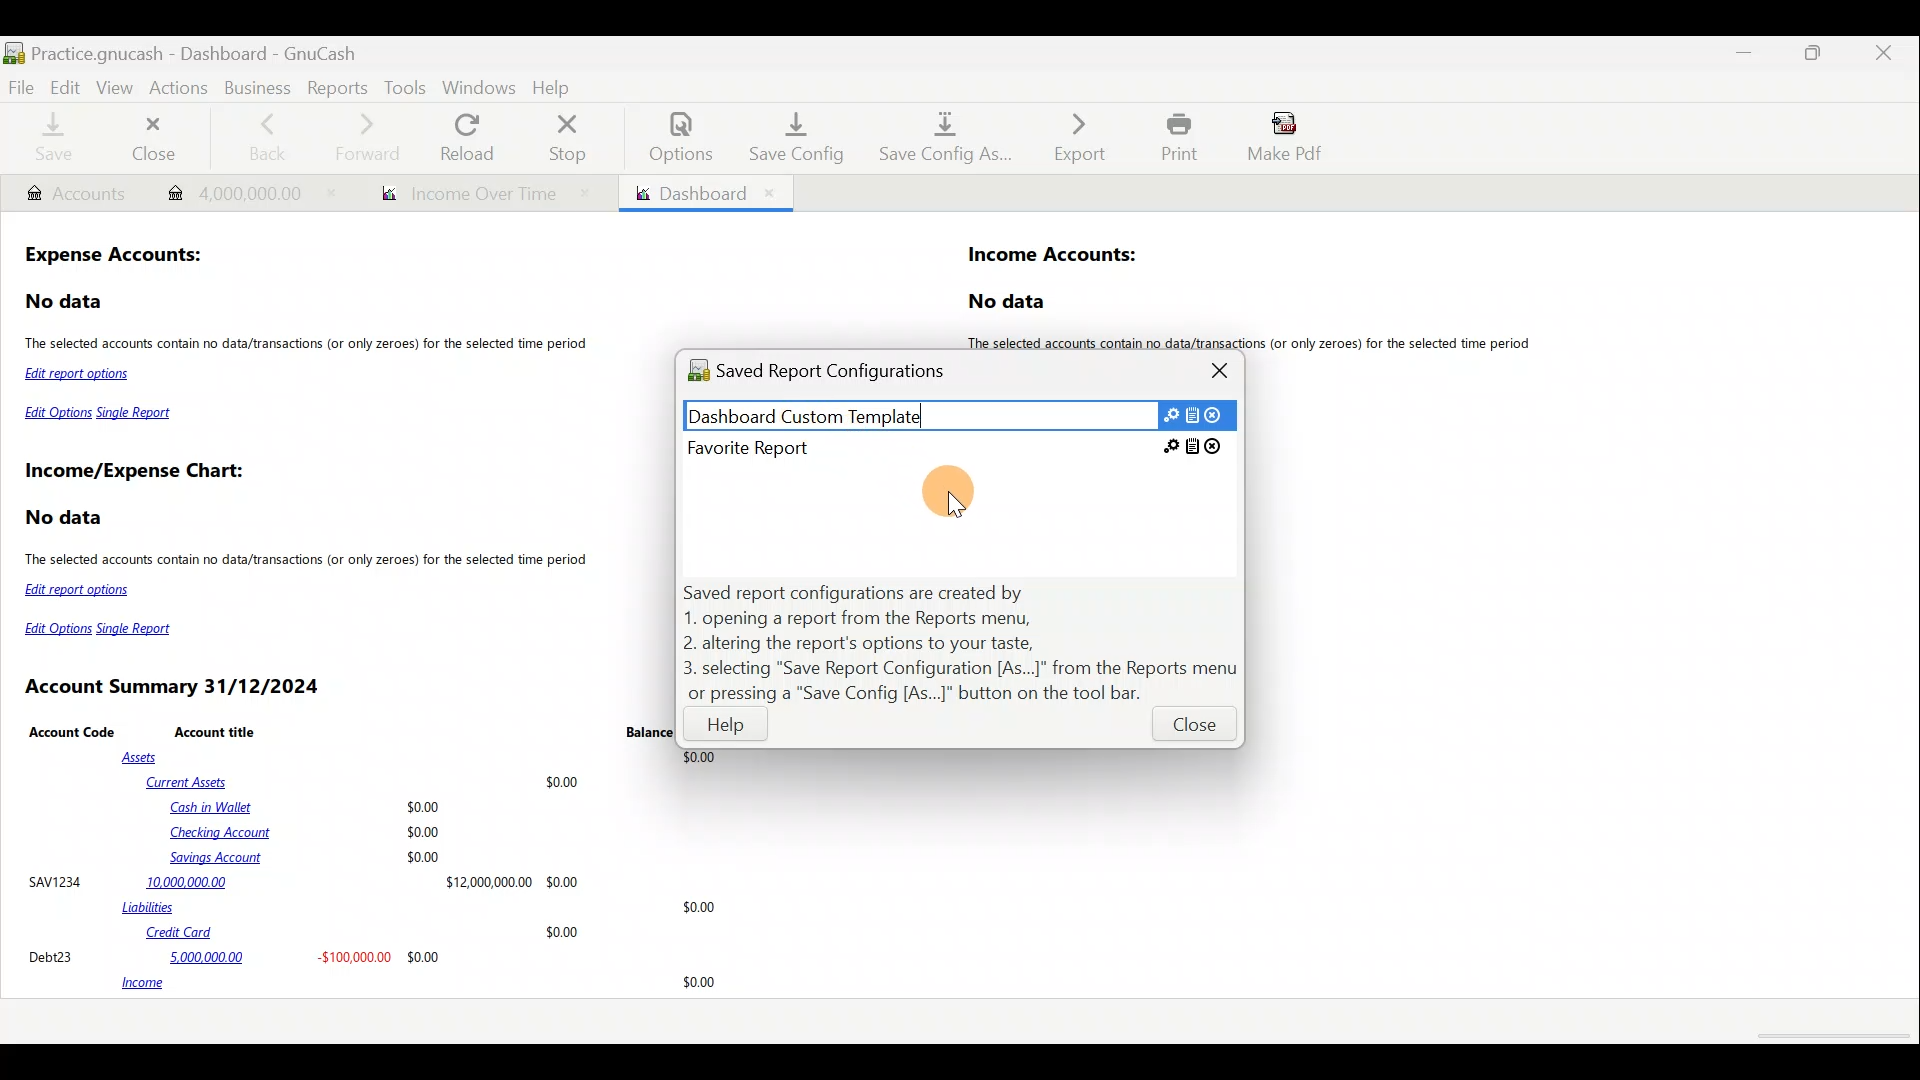 This screenshot has height=1080, width=1920. Describe the element at coordinates (81, 590) in the screenshot. I see `Edit report options` at that location.